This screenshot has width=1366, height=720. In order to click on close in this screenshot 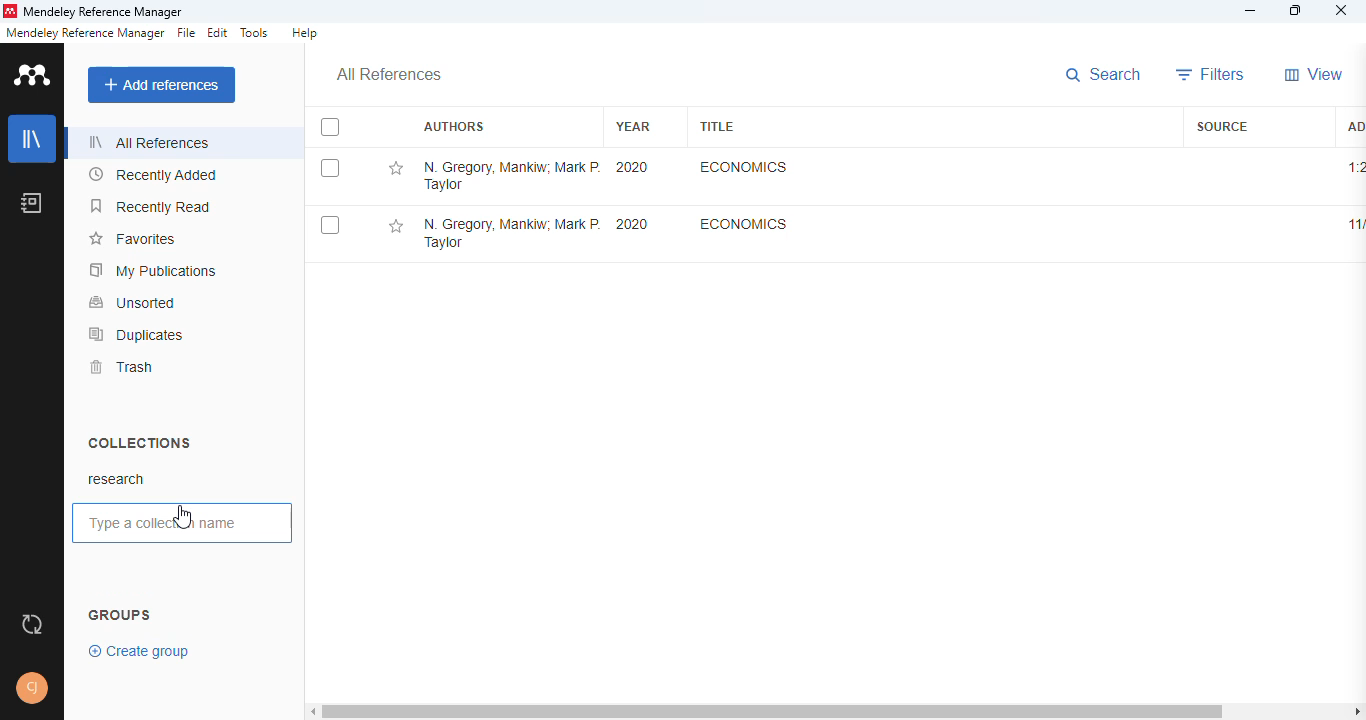, I will do `click(1343, 13)`.